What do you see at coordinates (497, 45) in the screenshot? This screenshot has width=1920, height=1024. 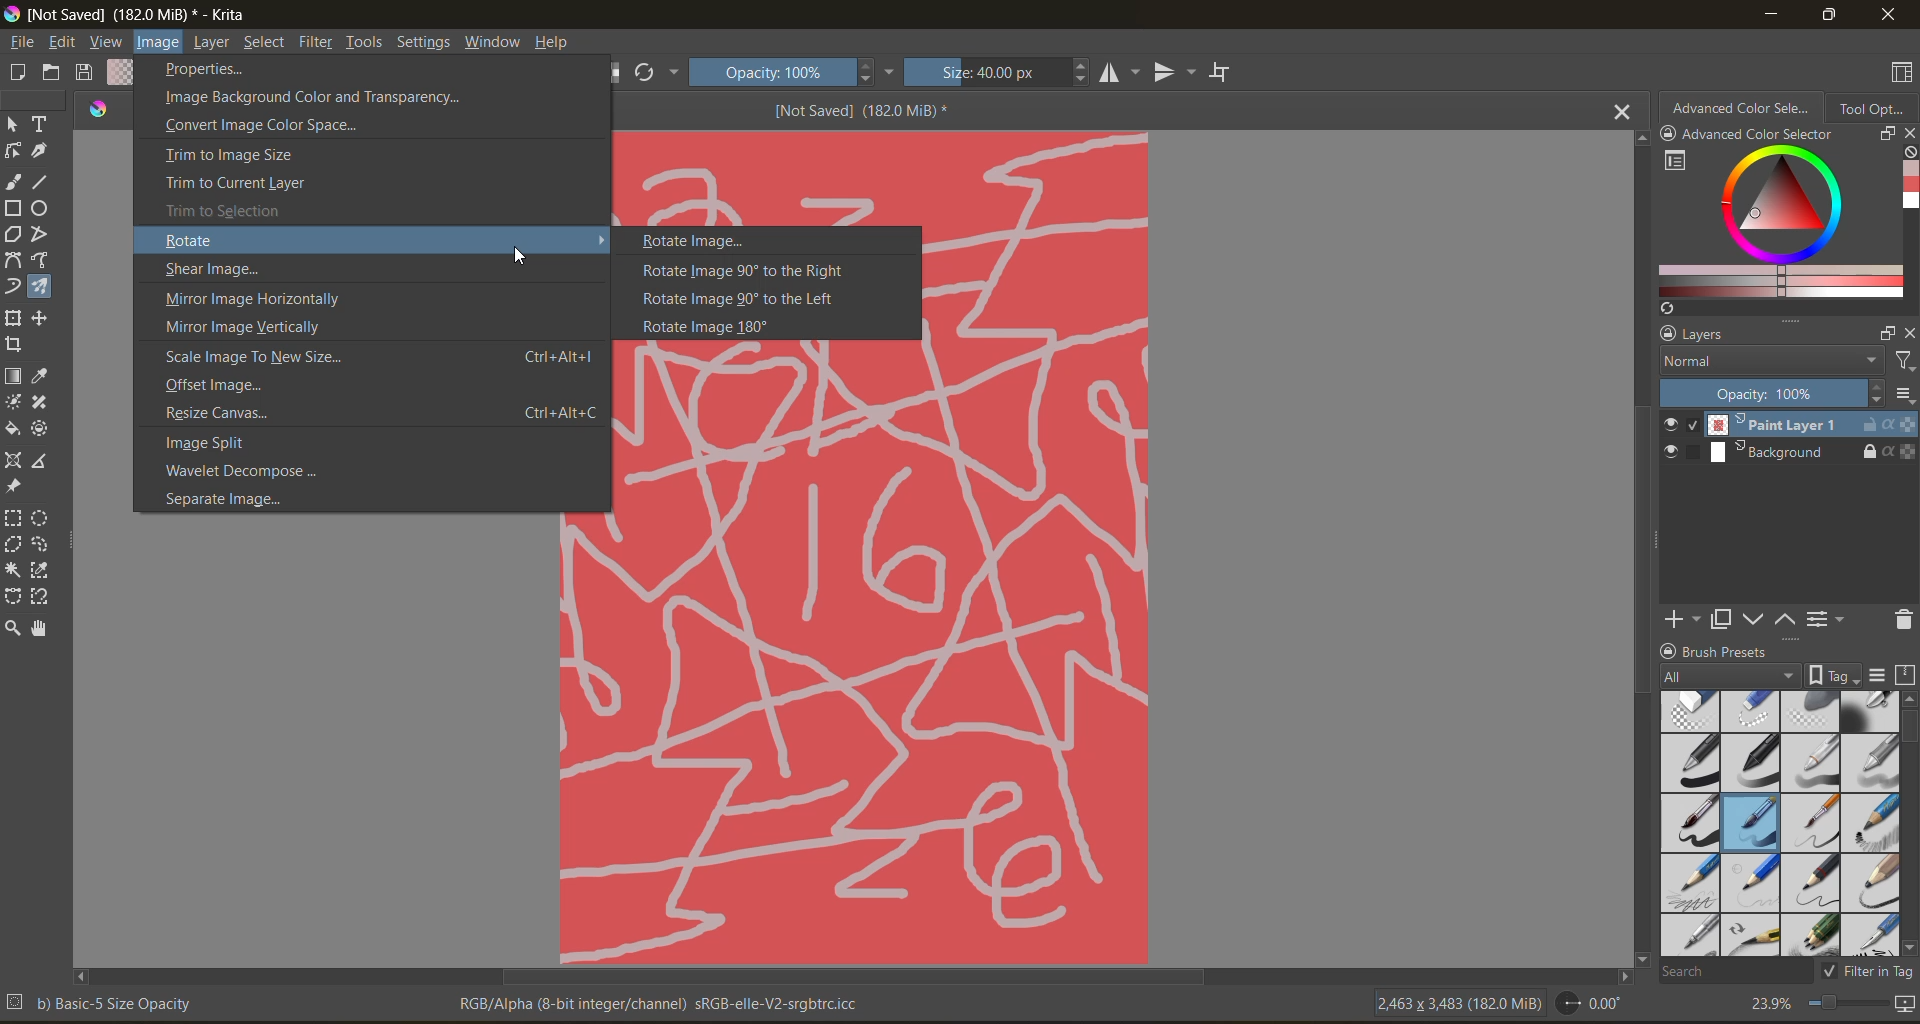 I see `window` at bounding box center [497, 45].